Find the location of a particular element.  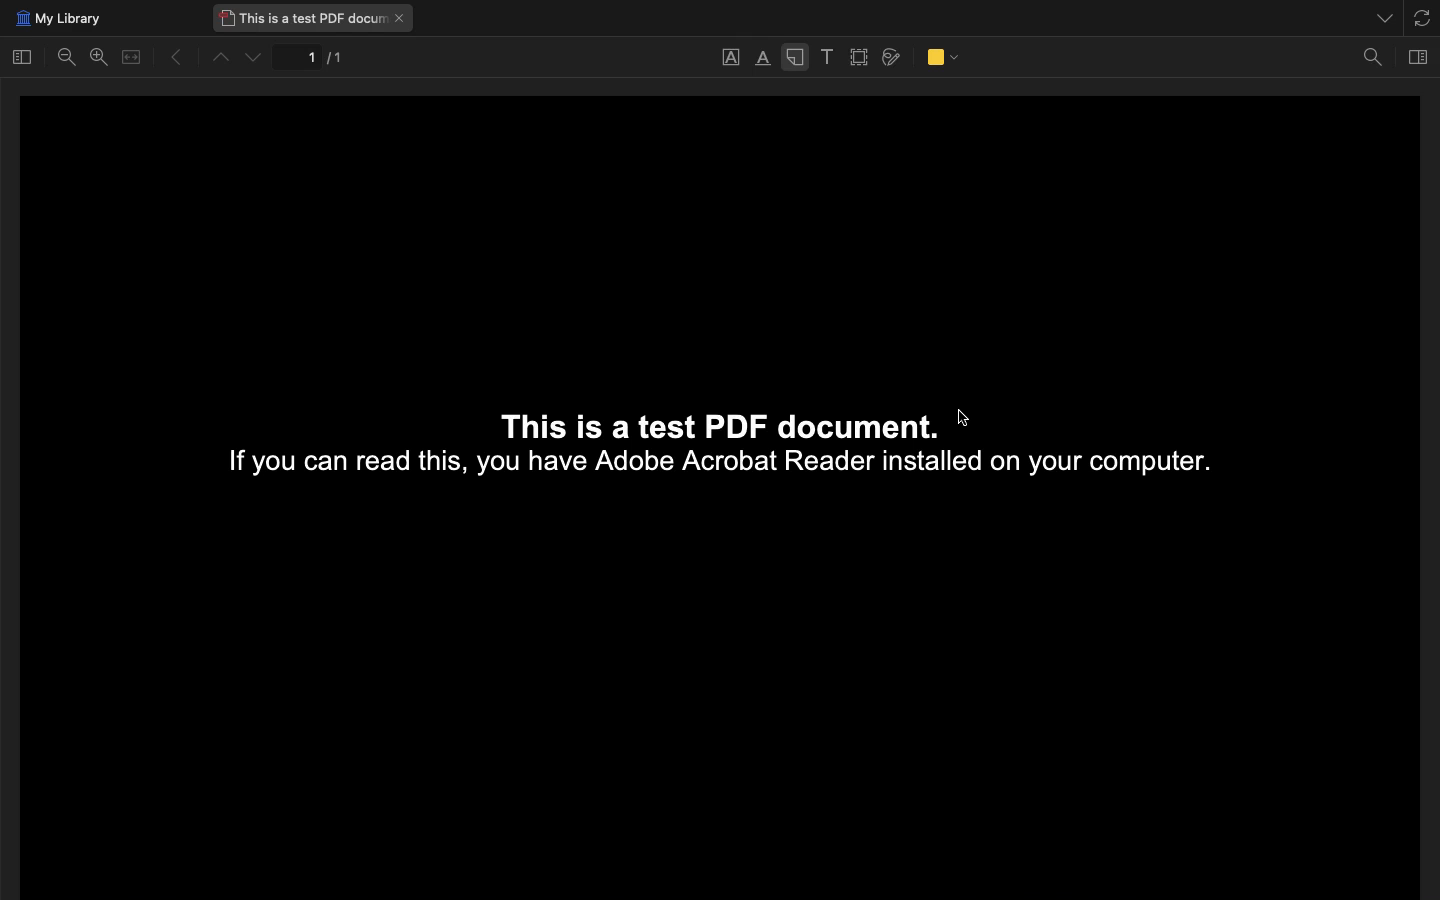

Previous is located at coordinates (169, 58).